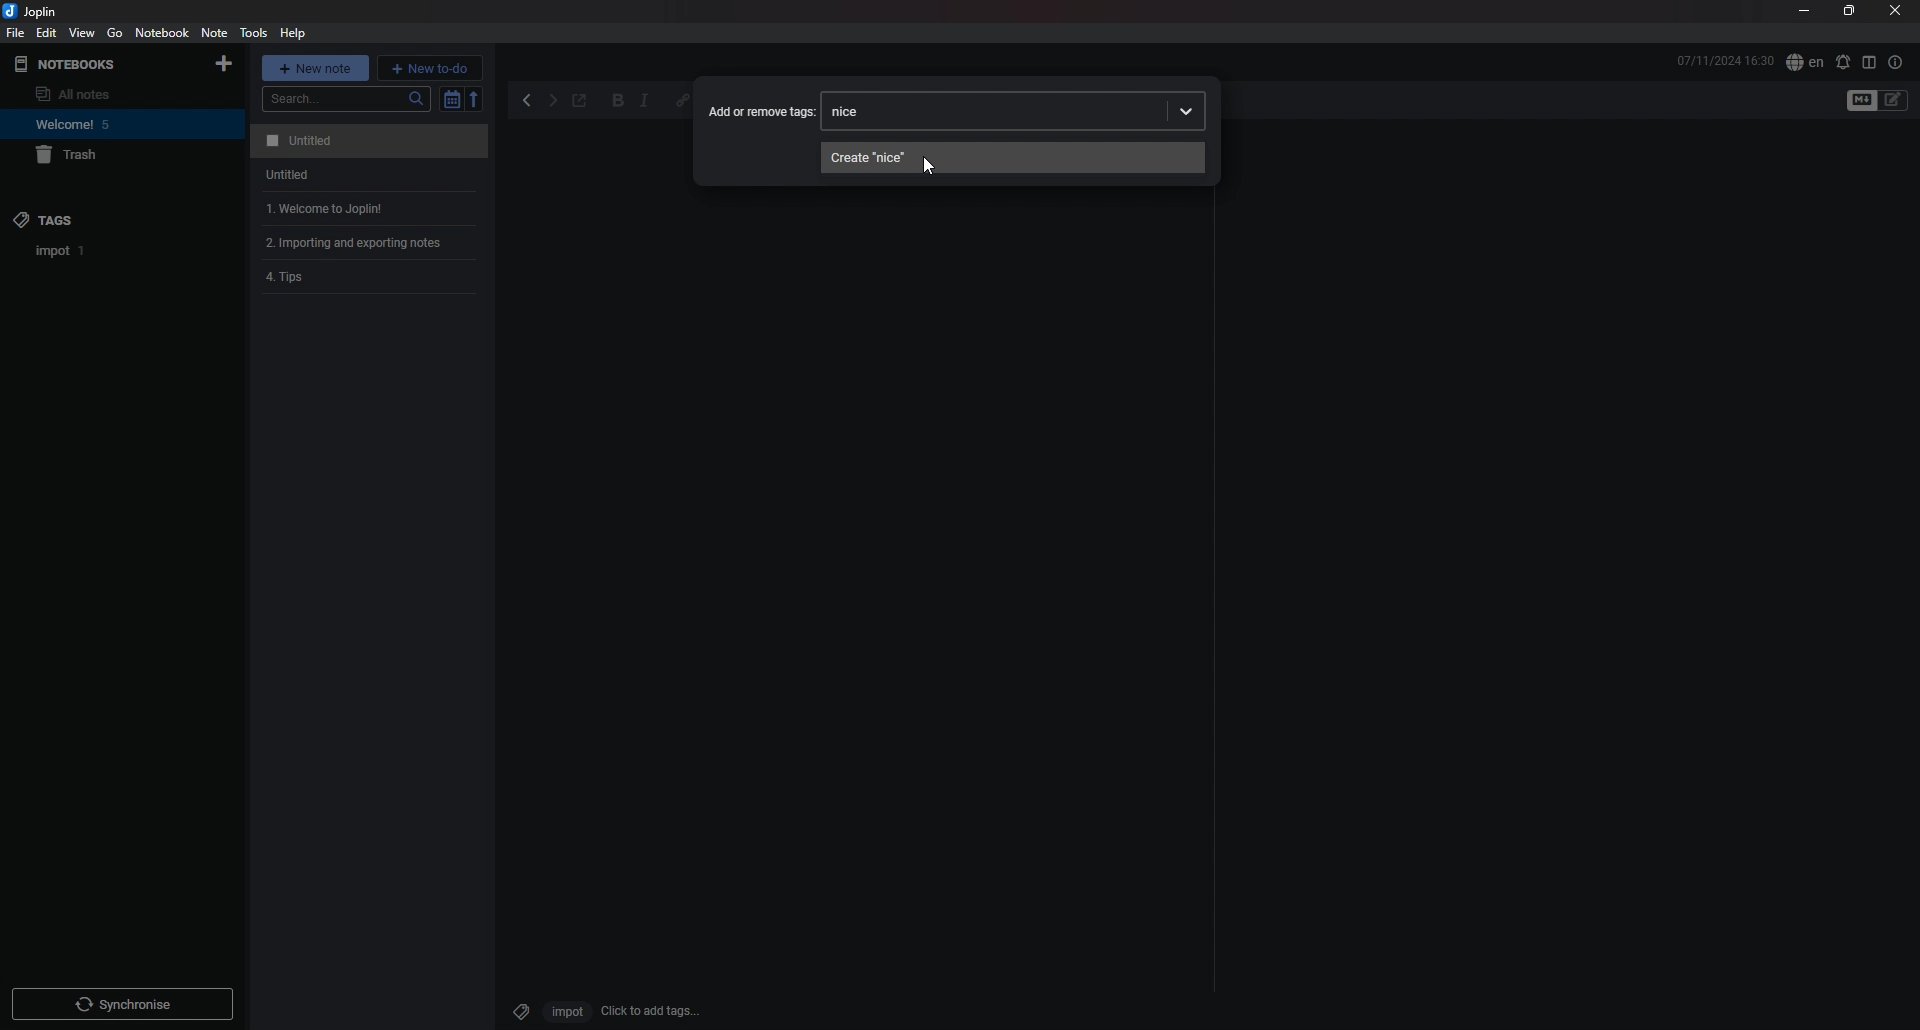  I want to click on time and date, so click(1725, 60).